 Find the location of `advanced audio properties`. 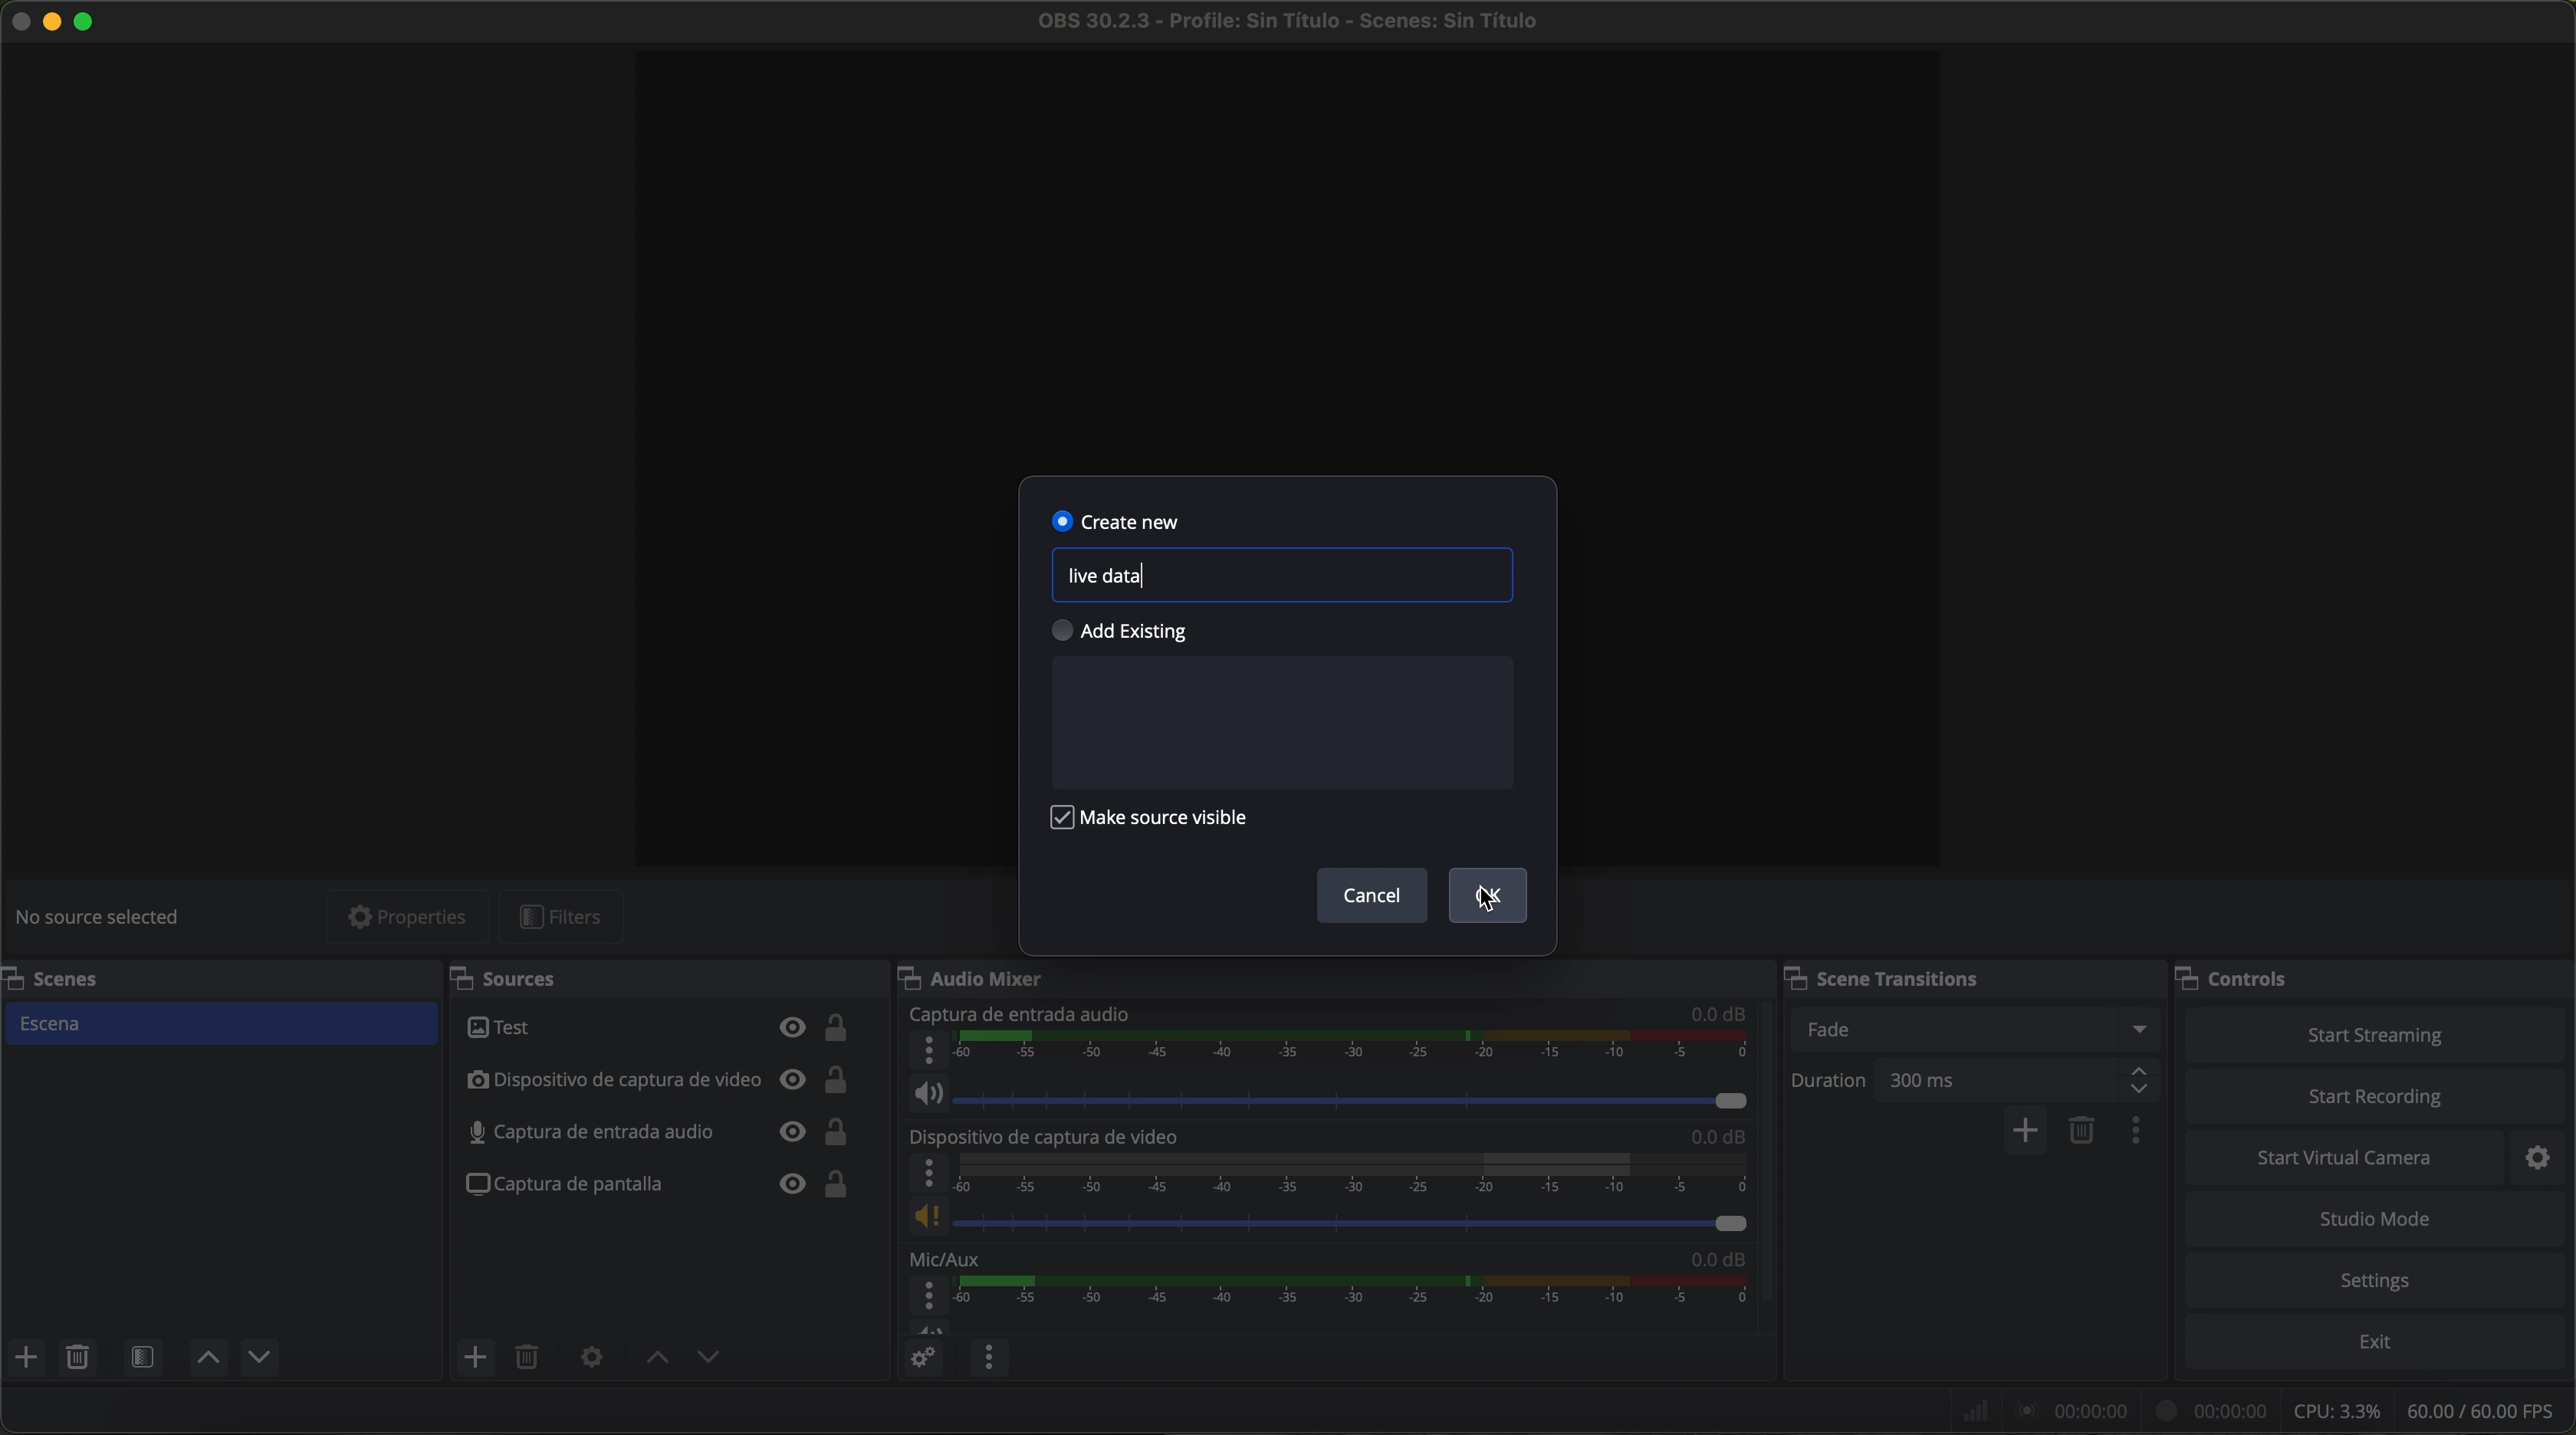

advanced audio properties is located at coordinates (921, 1356).